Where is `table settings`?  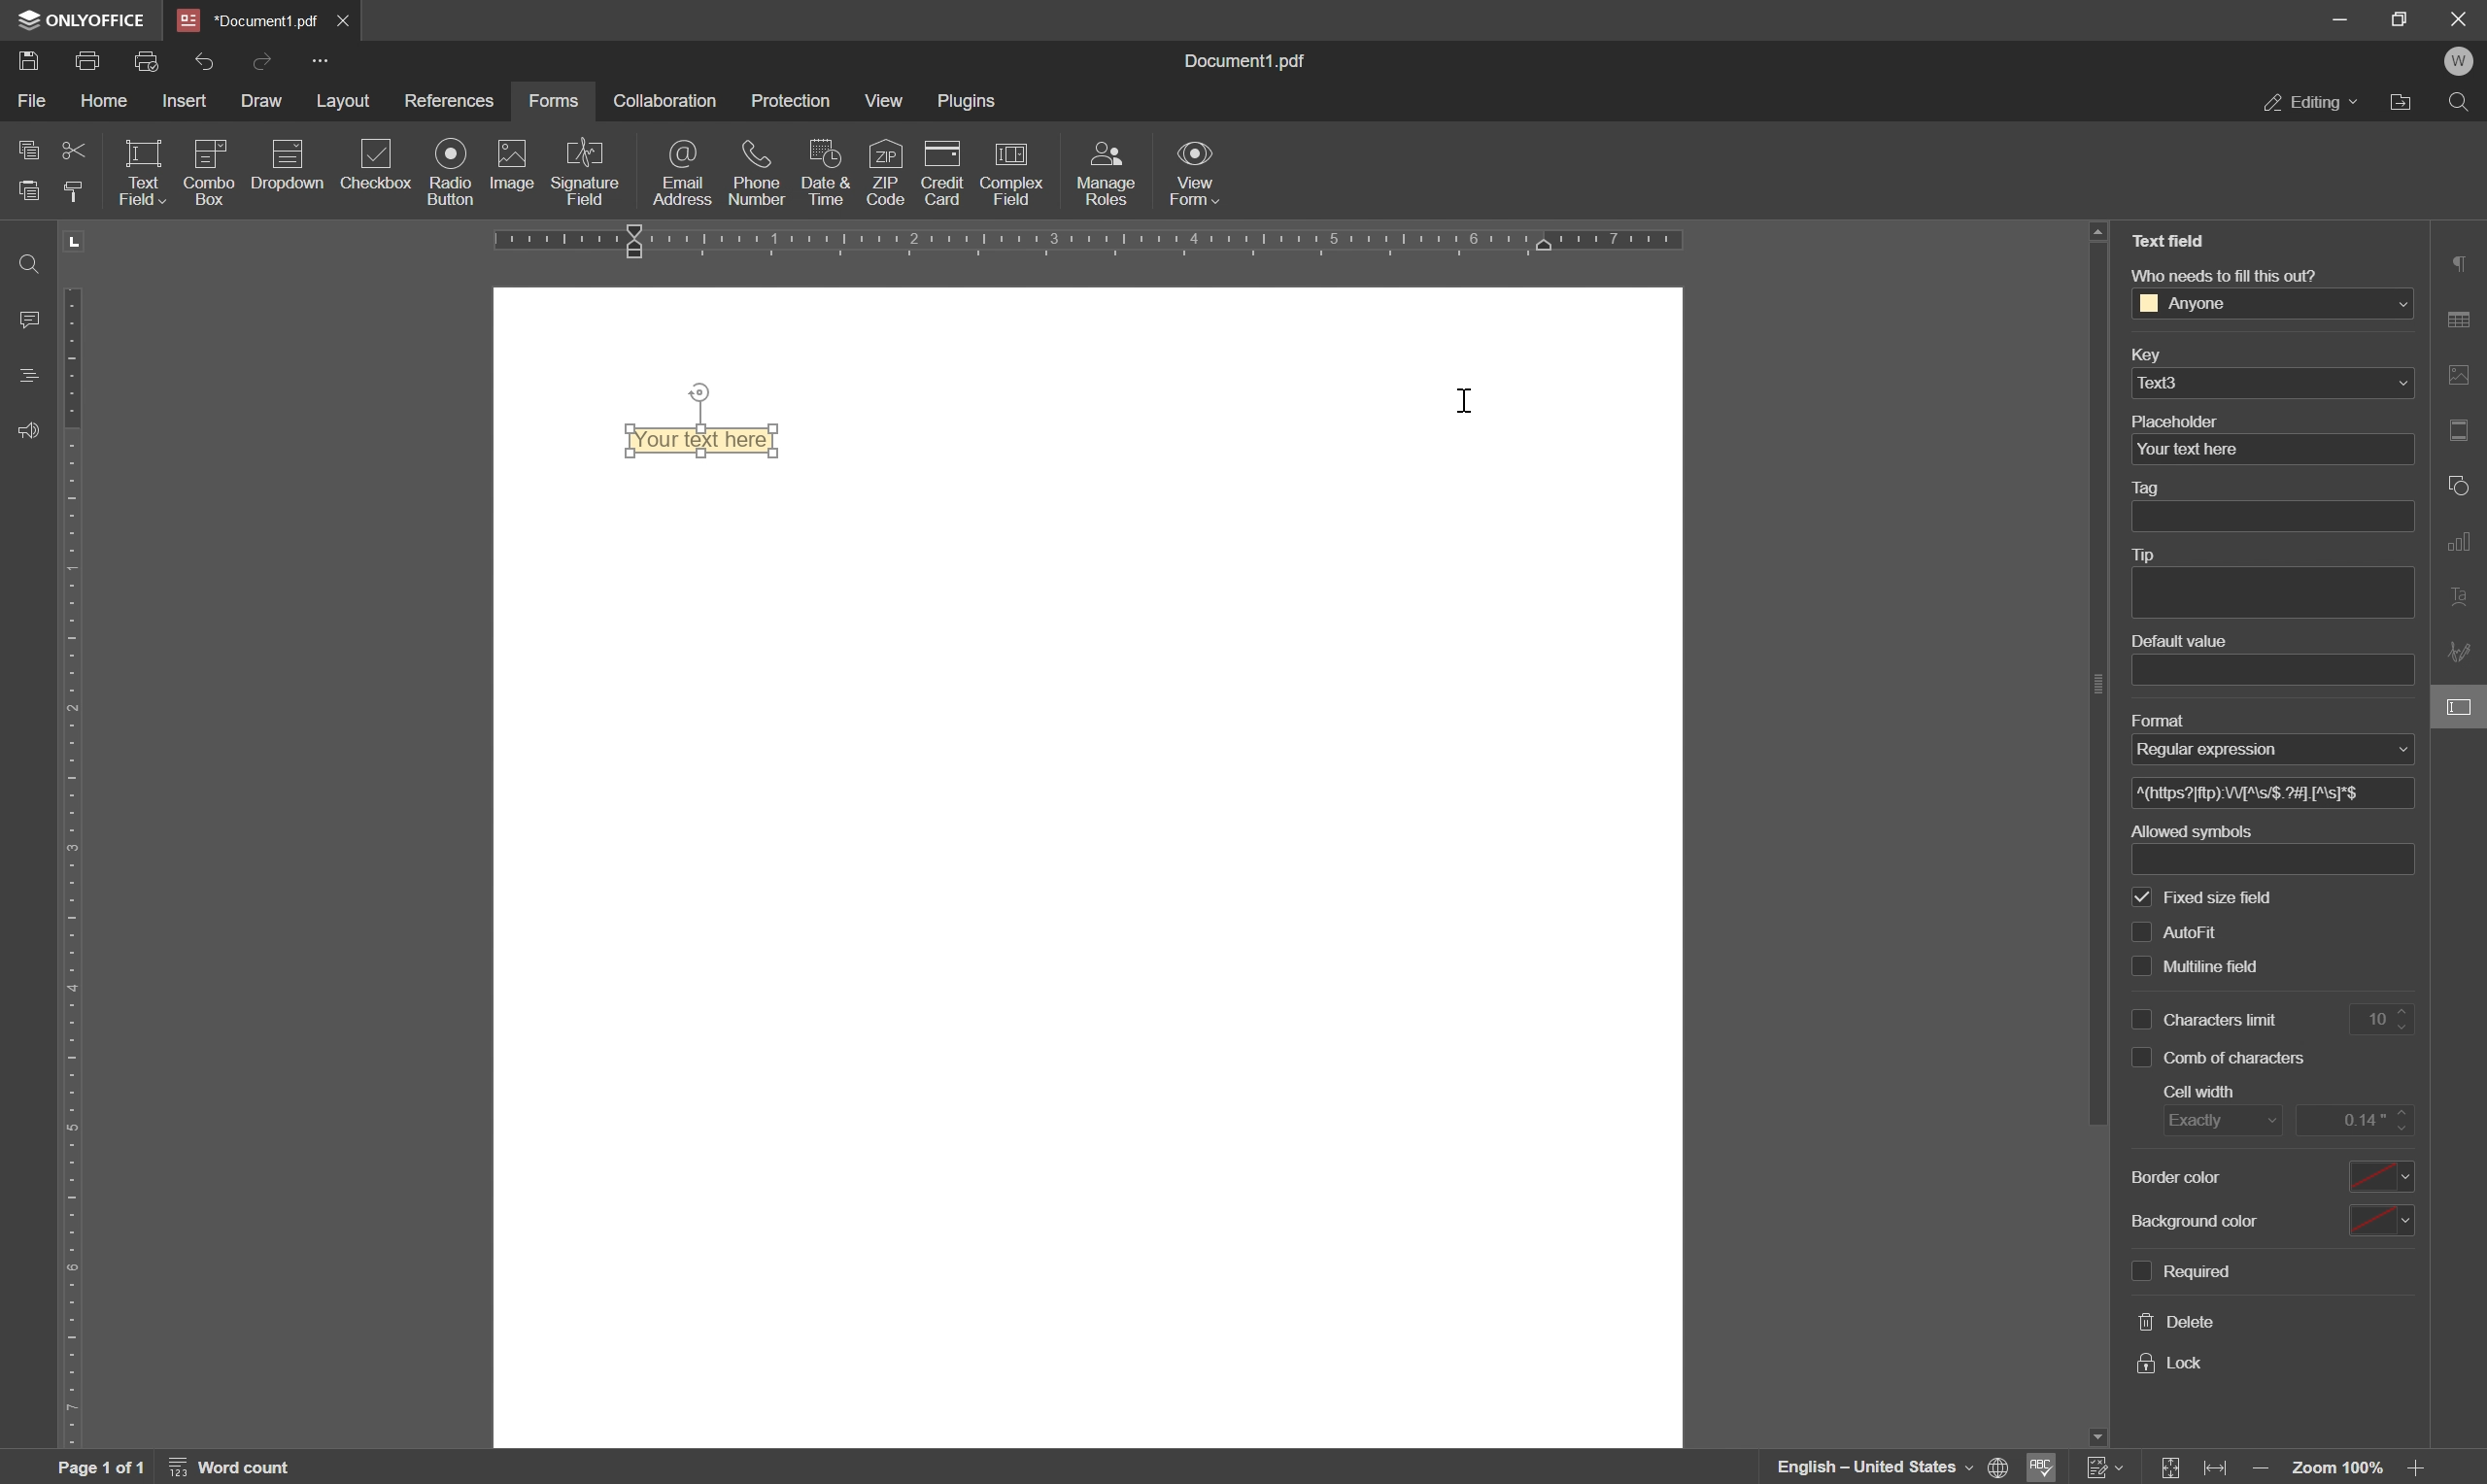 table settings is located at coordinates (2464, 318).